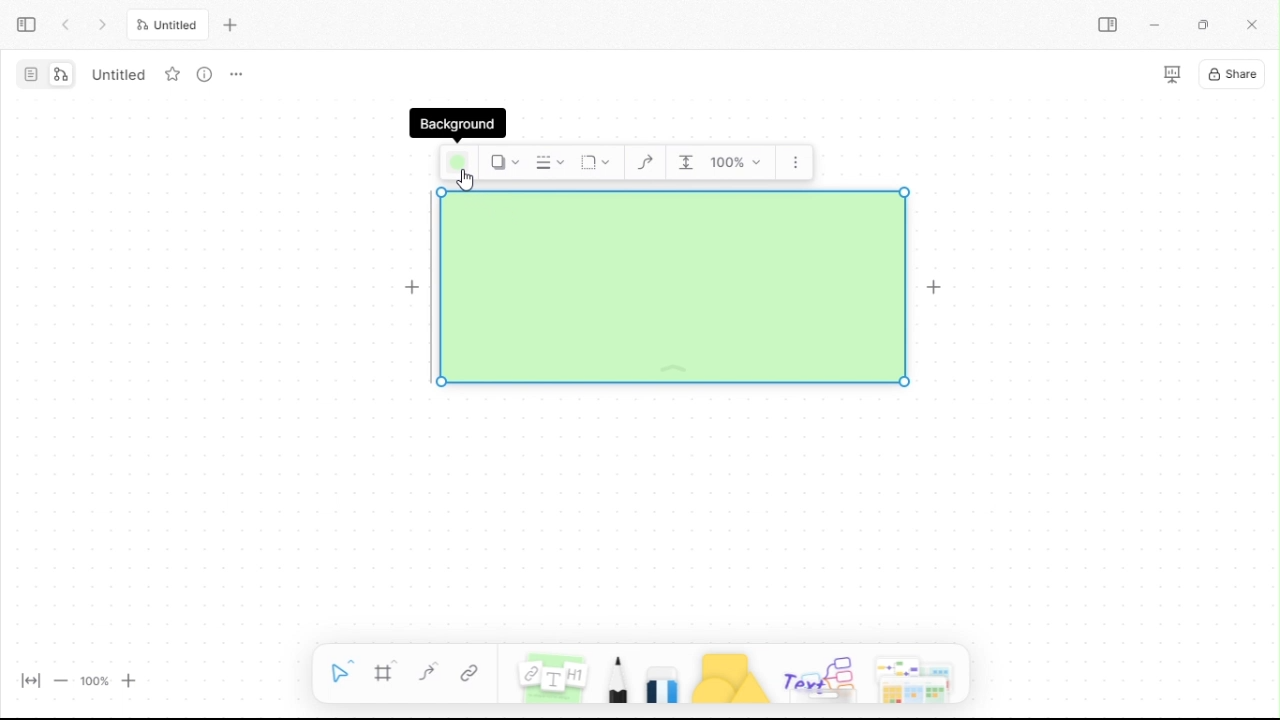  What do you see at coordinates (1232, 73) in the screenshot?
I see `share` at bounding box center [1232, 73].